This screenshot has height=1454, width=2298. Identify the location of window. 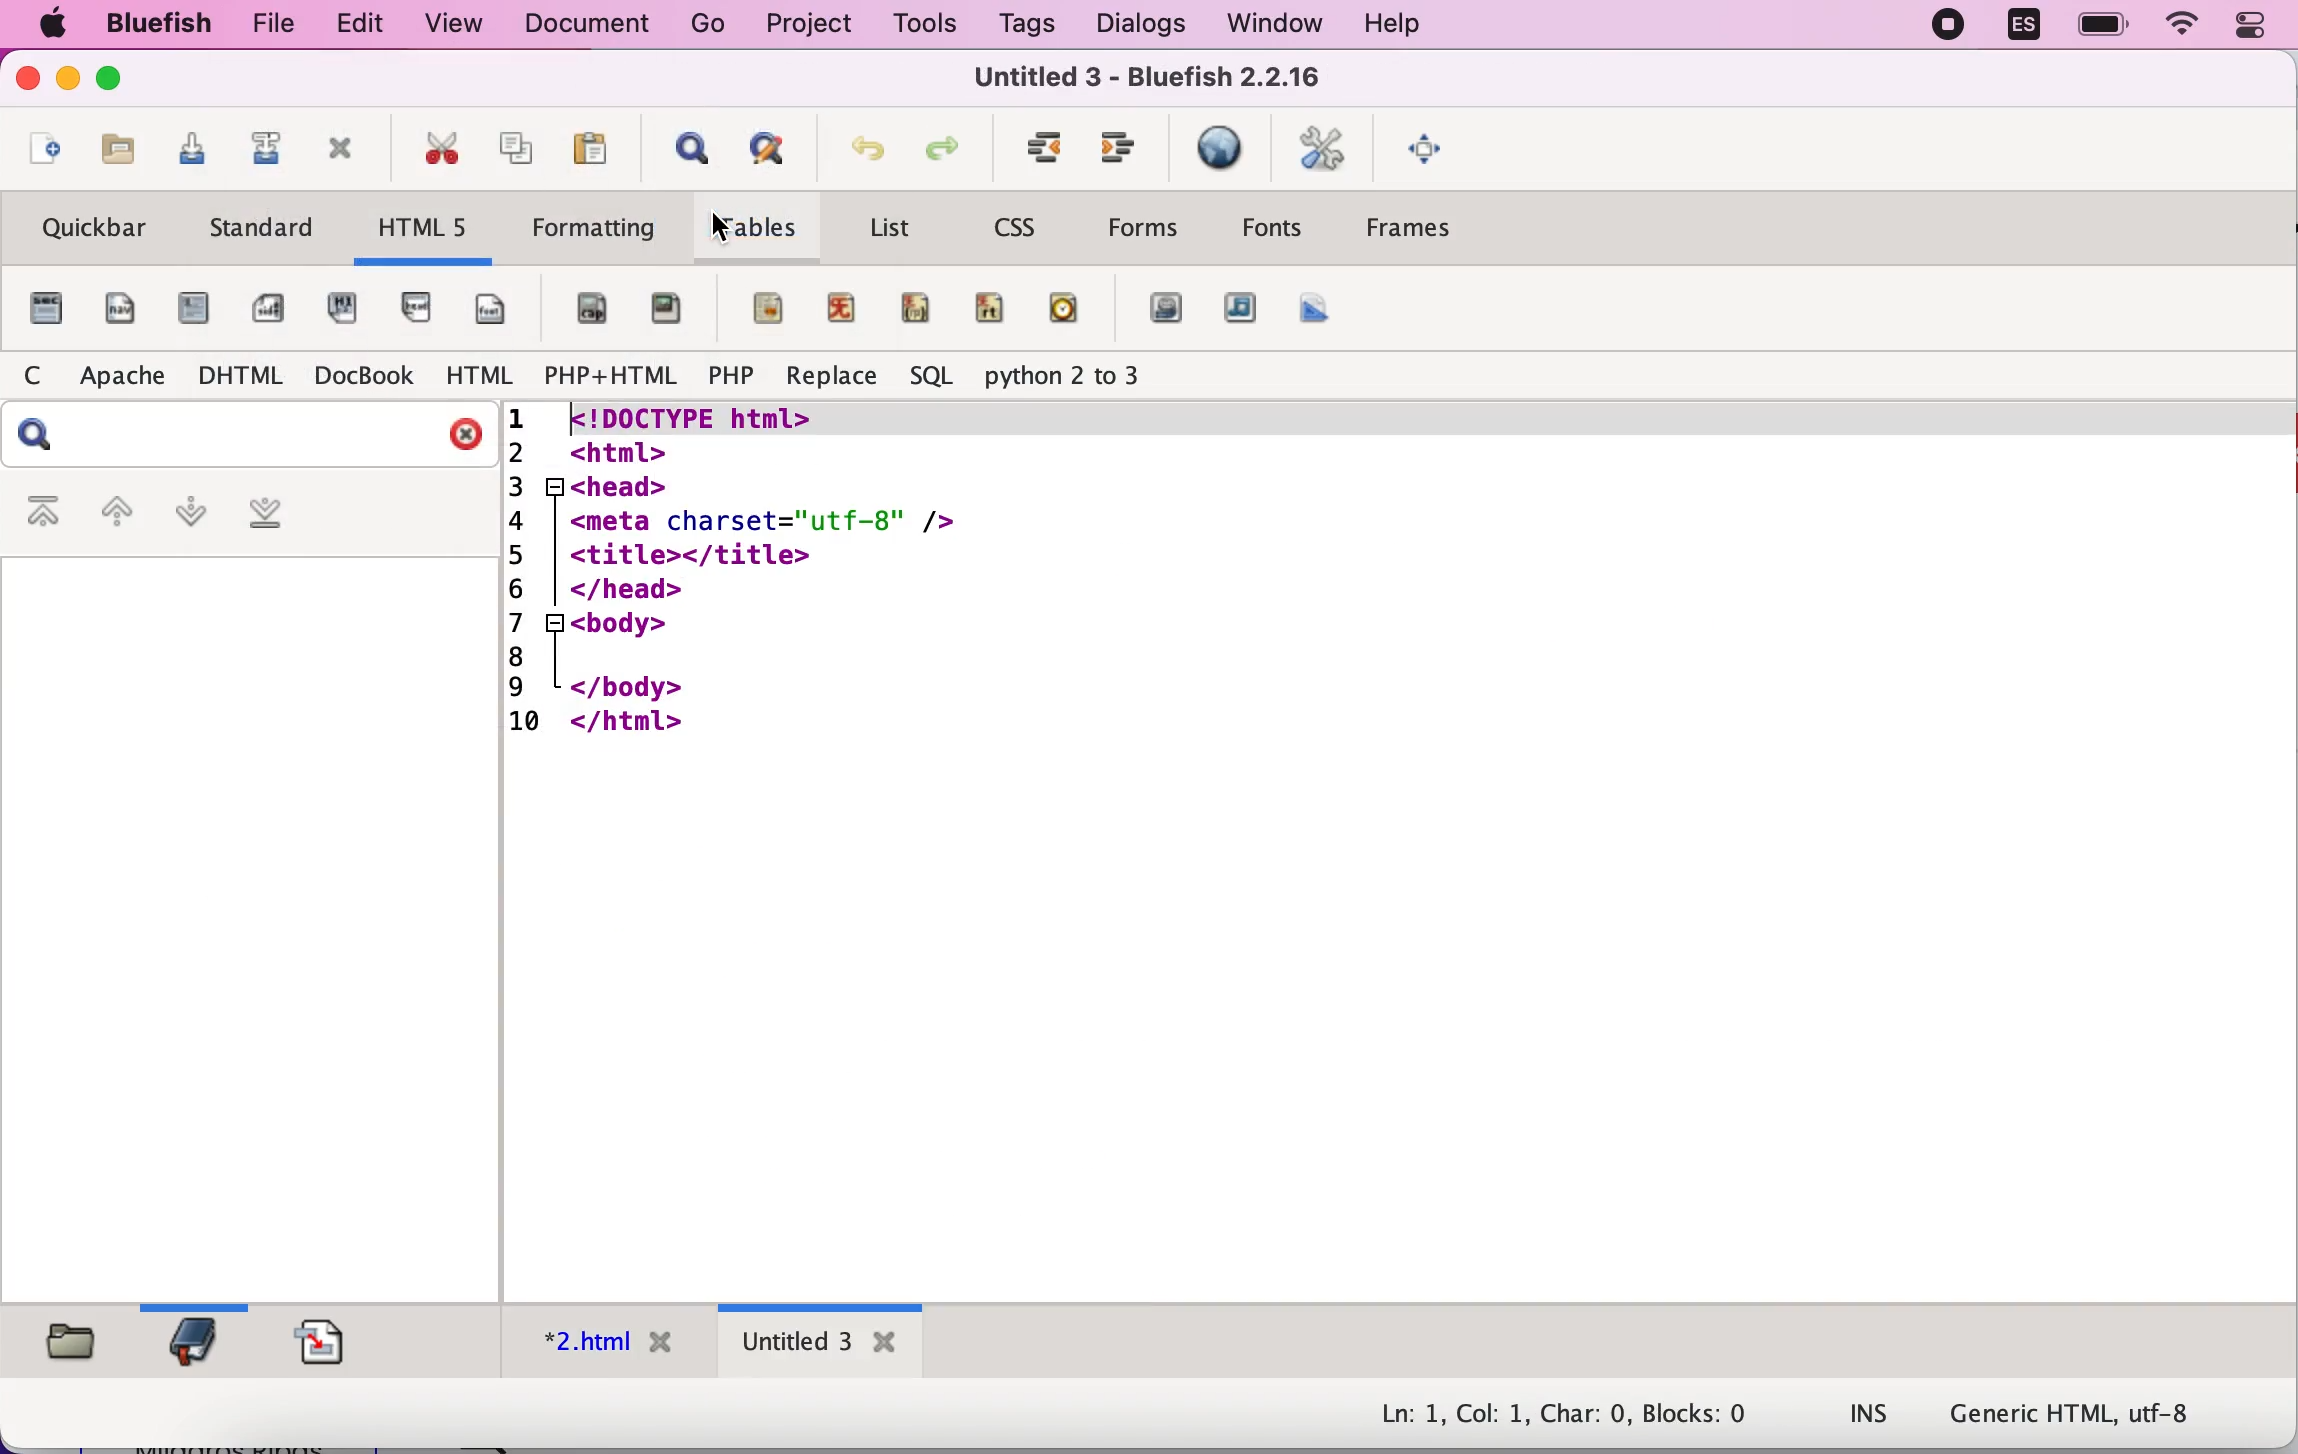
(1265, 24).